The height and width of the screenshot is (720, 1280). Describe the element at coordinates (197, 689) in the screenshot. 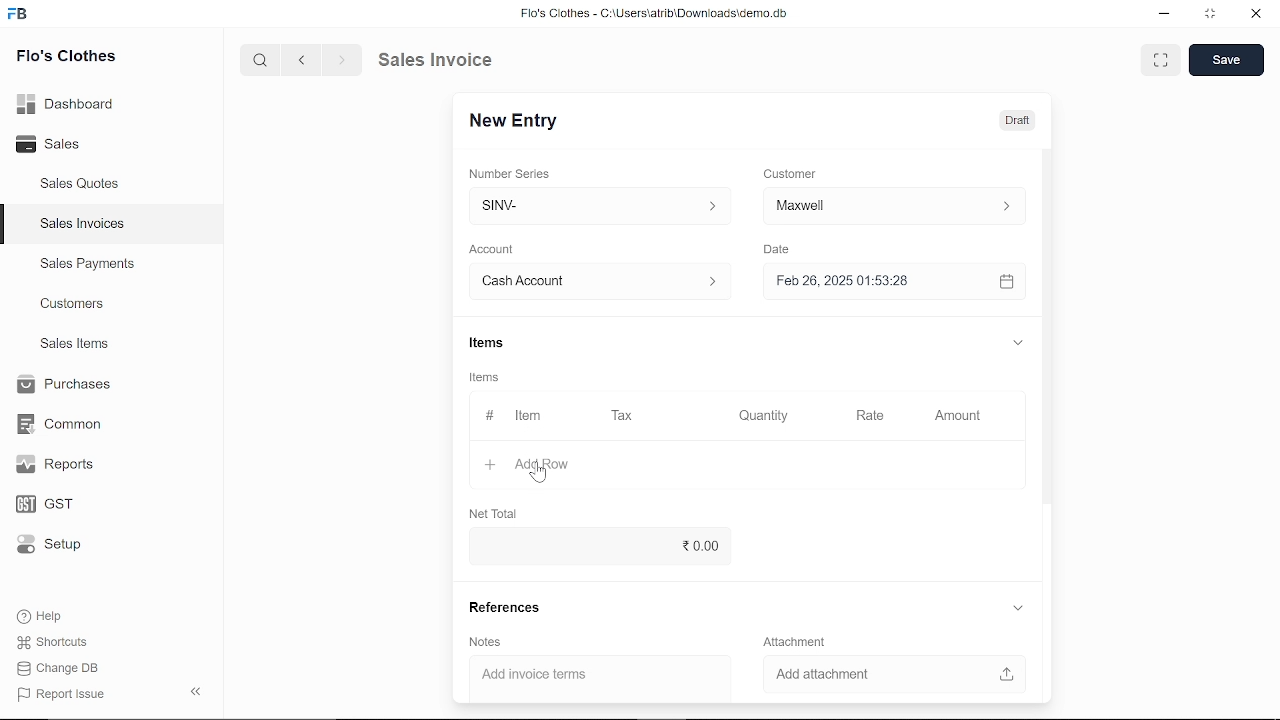

I see `hide` at that location.